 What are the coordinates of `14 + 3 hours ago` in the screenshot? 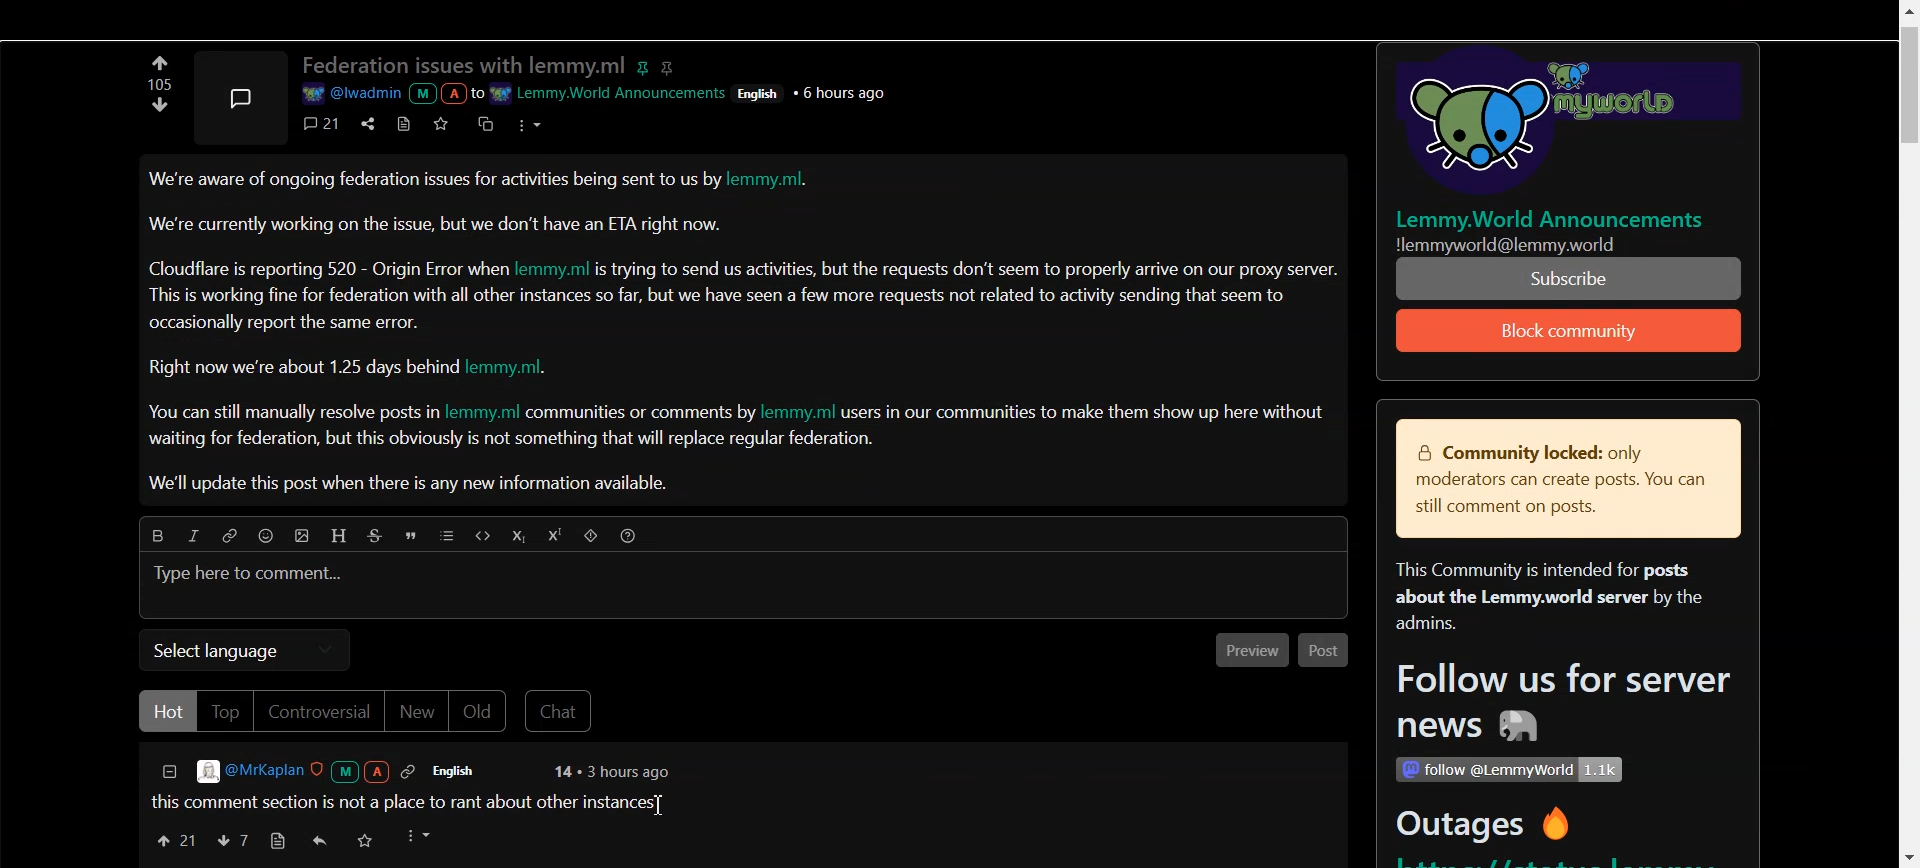 It's located at (609, 773).